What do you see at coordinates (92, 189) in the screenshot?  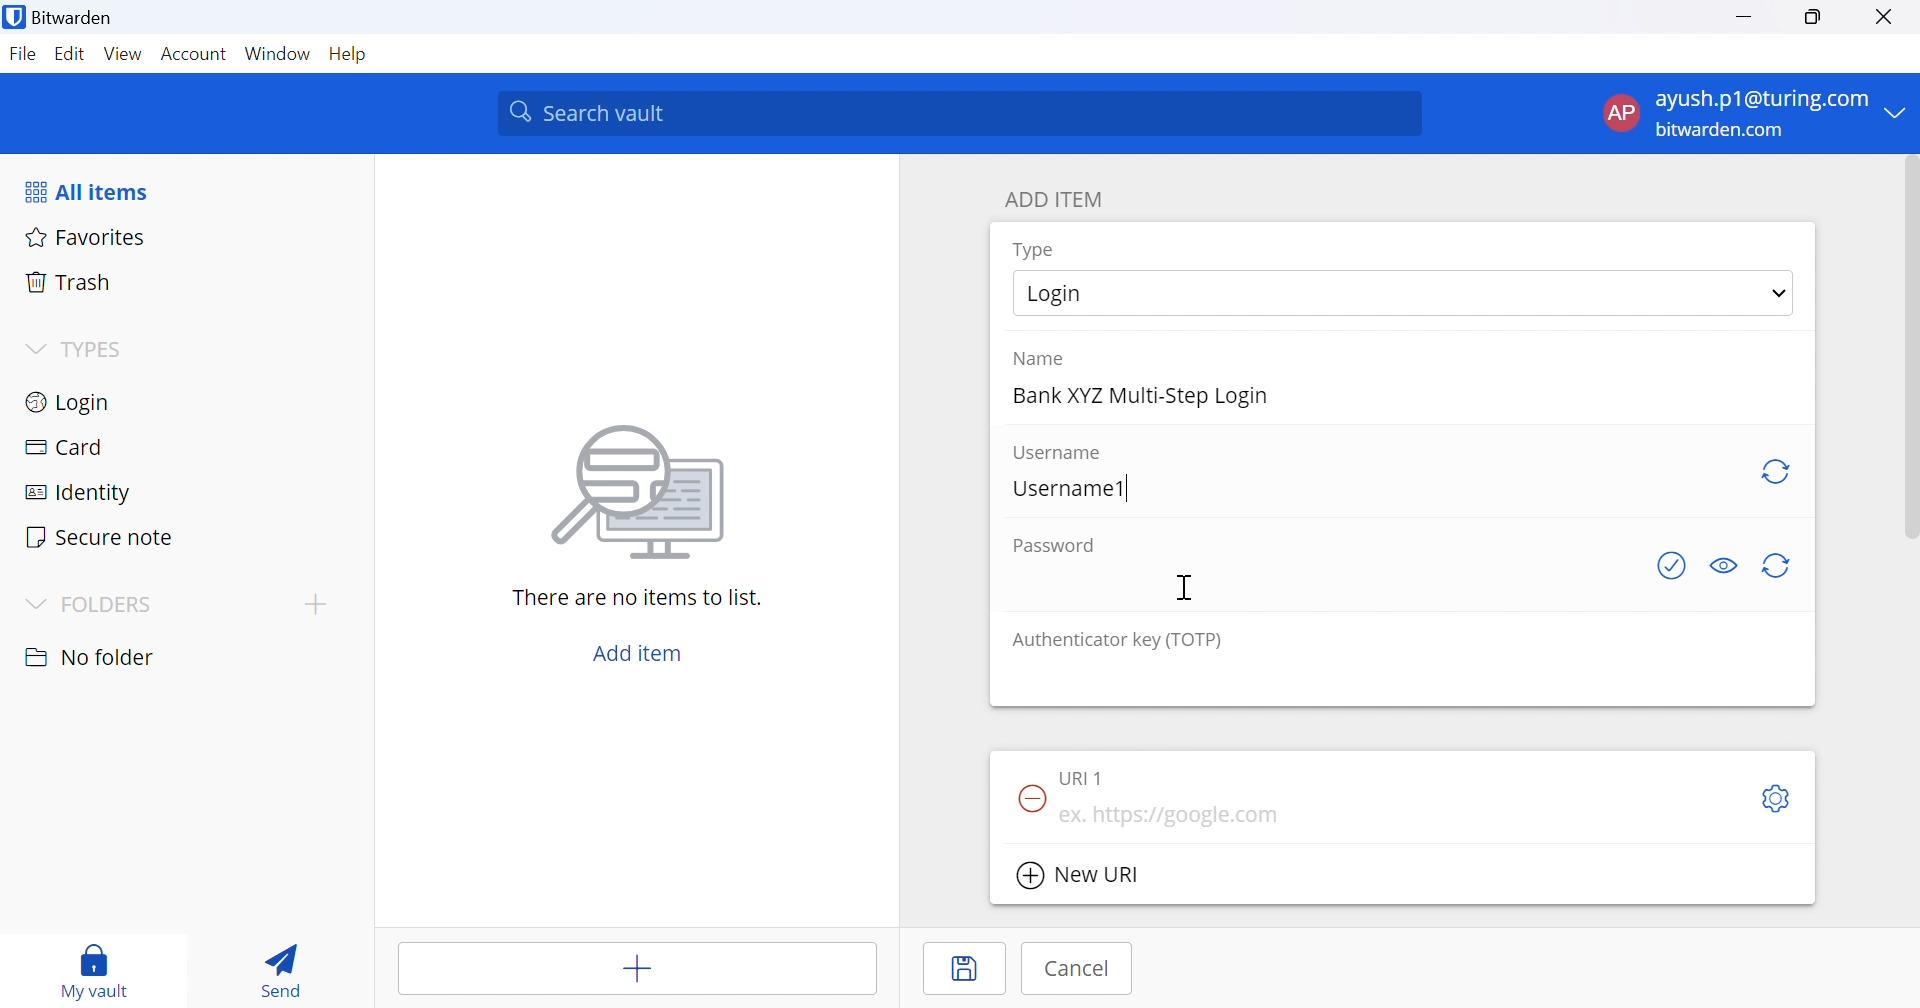 I see `All items` at bounding box center [92, 189].